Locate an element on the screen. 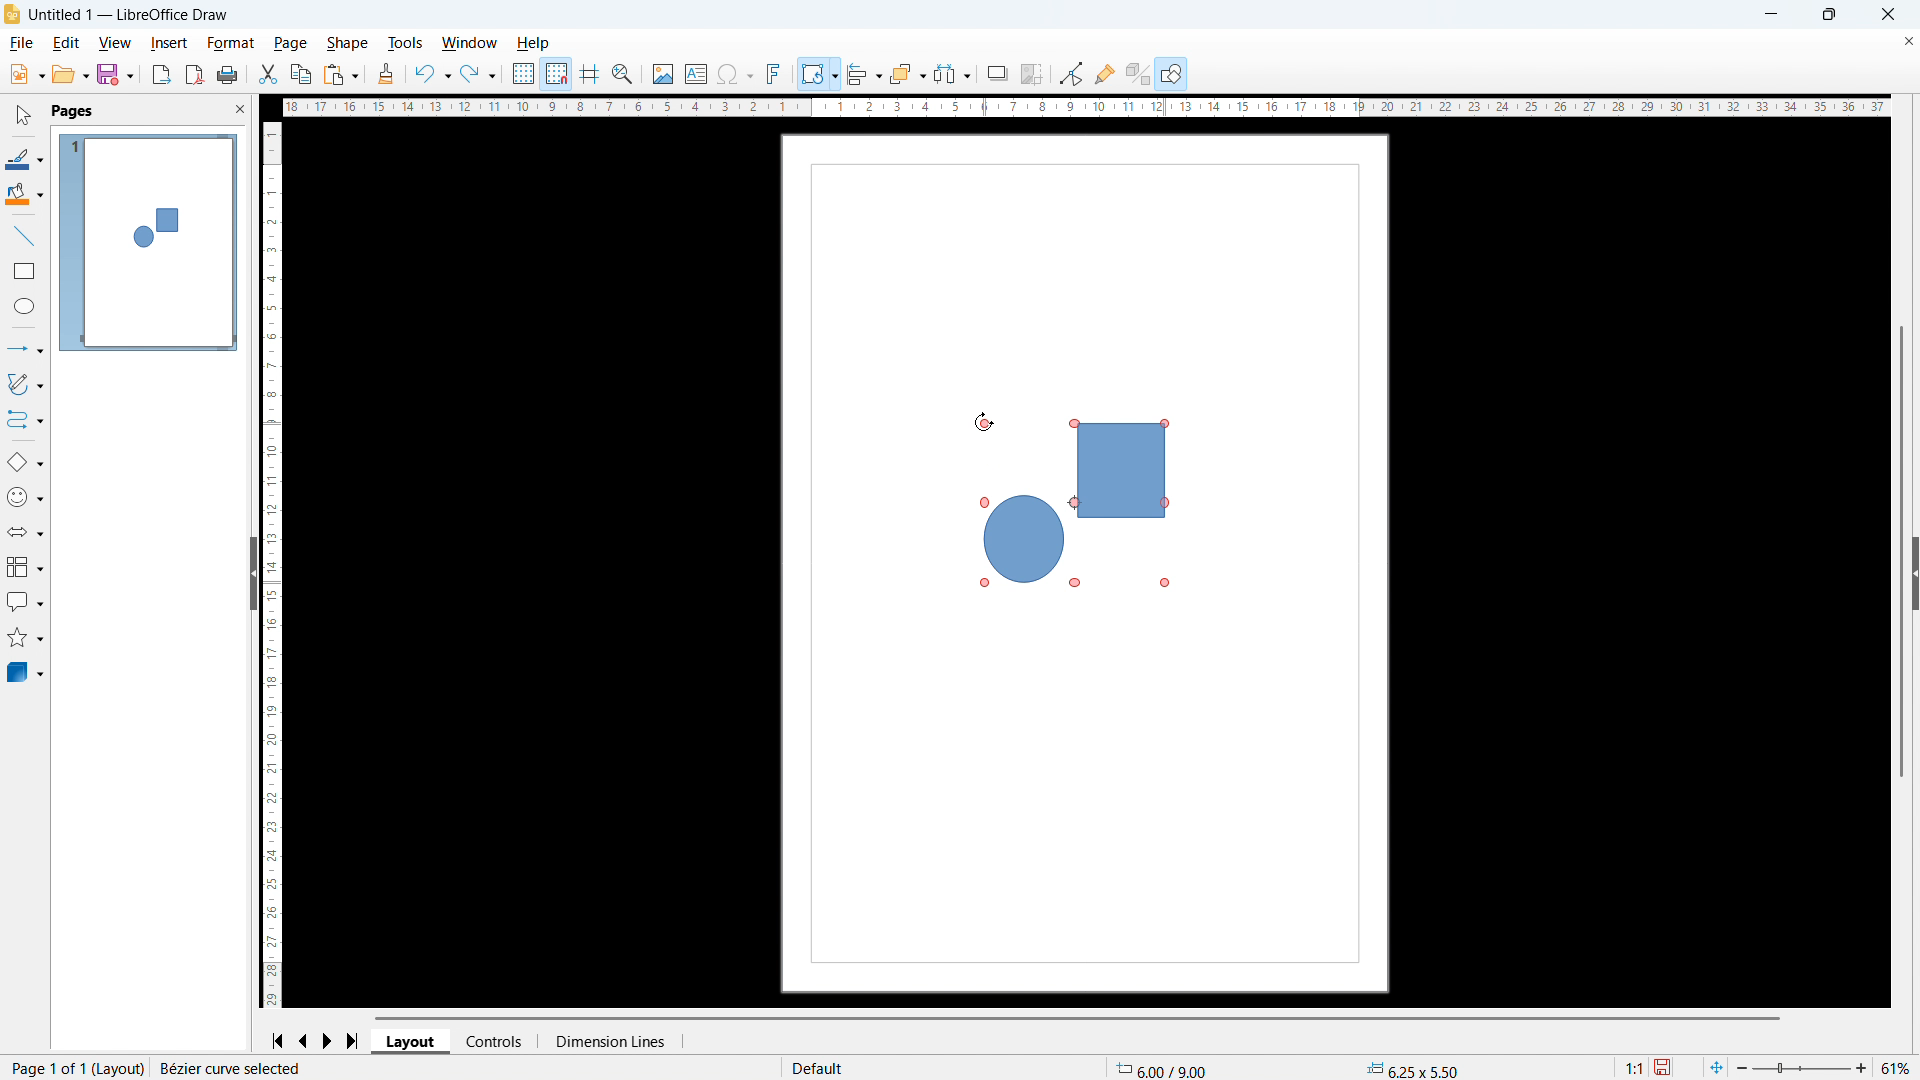 This screenshot has width=1920, height=1080. Cursor  is located at coordinates (984, 423).